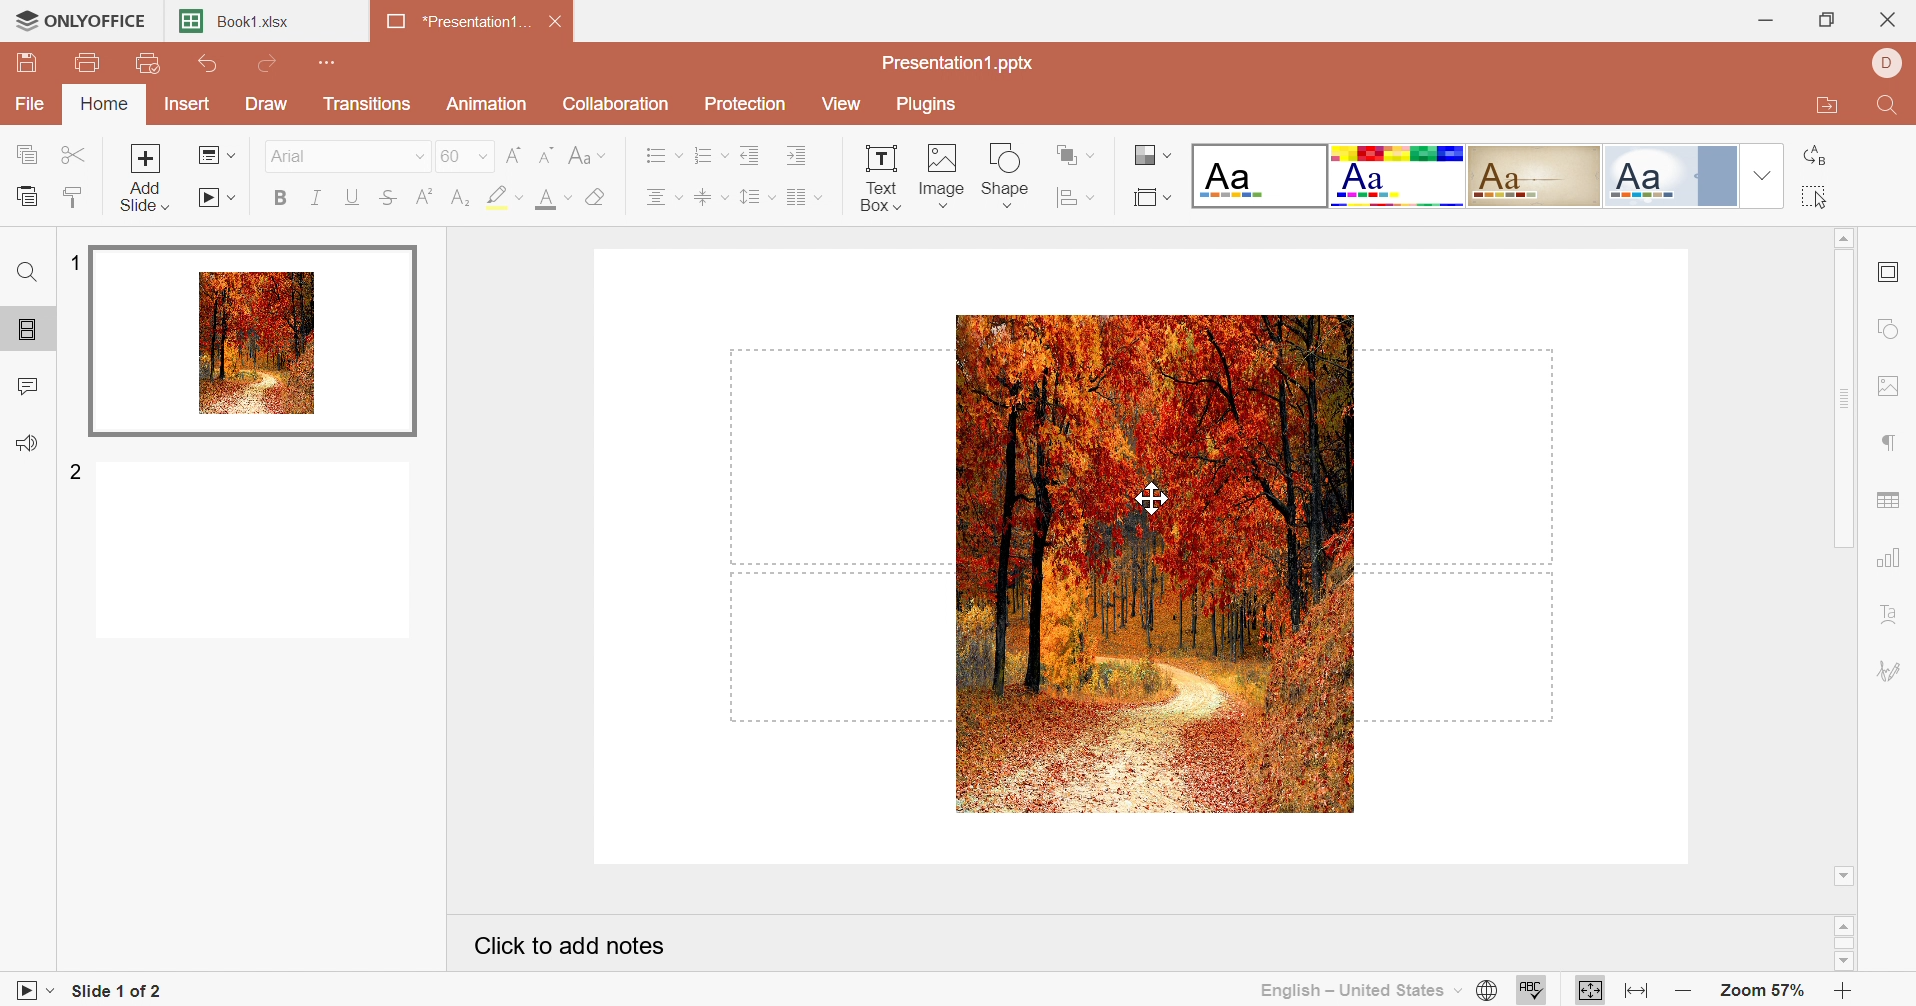 The height and width of the screenshot is (1006, 1916). What do you see at coordinates (25, 389) in the screenshot?
I see `Comments` at bounding box center [25, 389].